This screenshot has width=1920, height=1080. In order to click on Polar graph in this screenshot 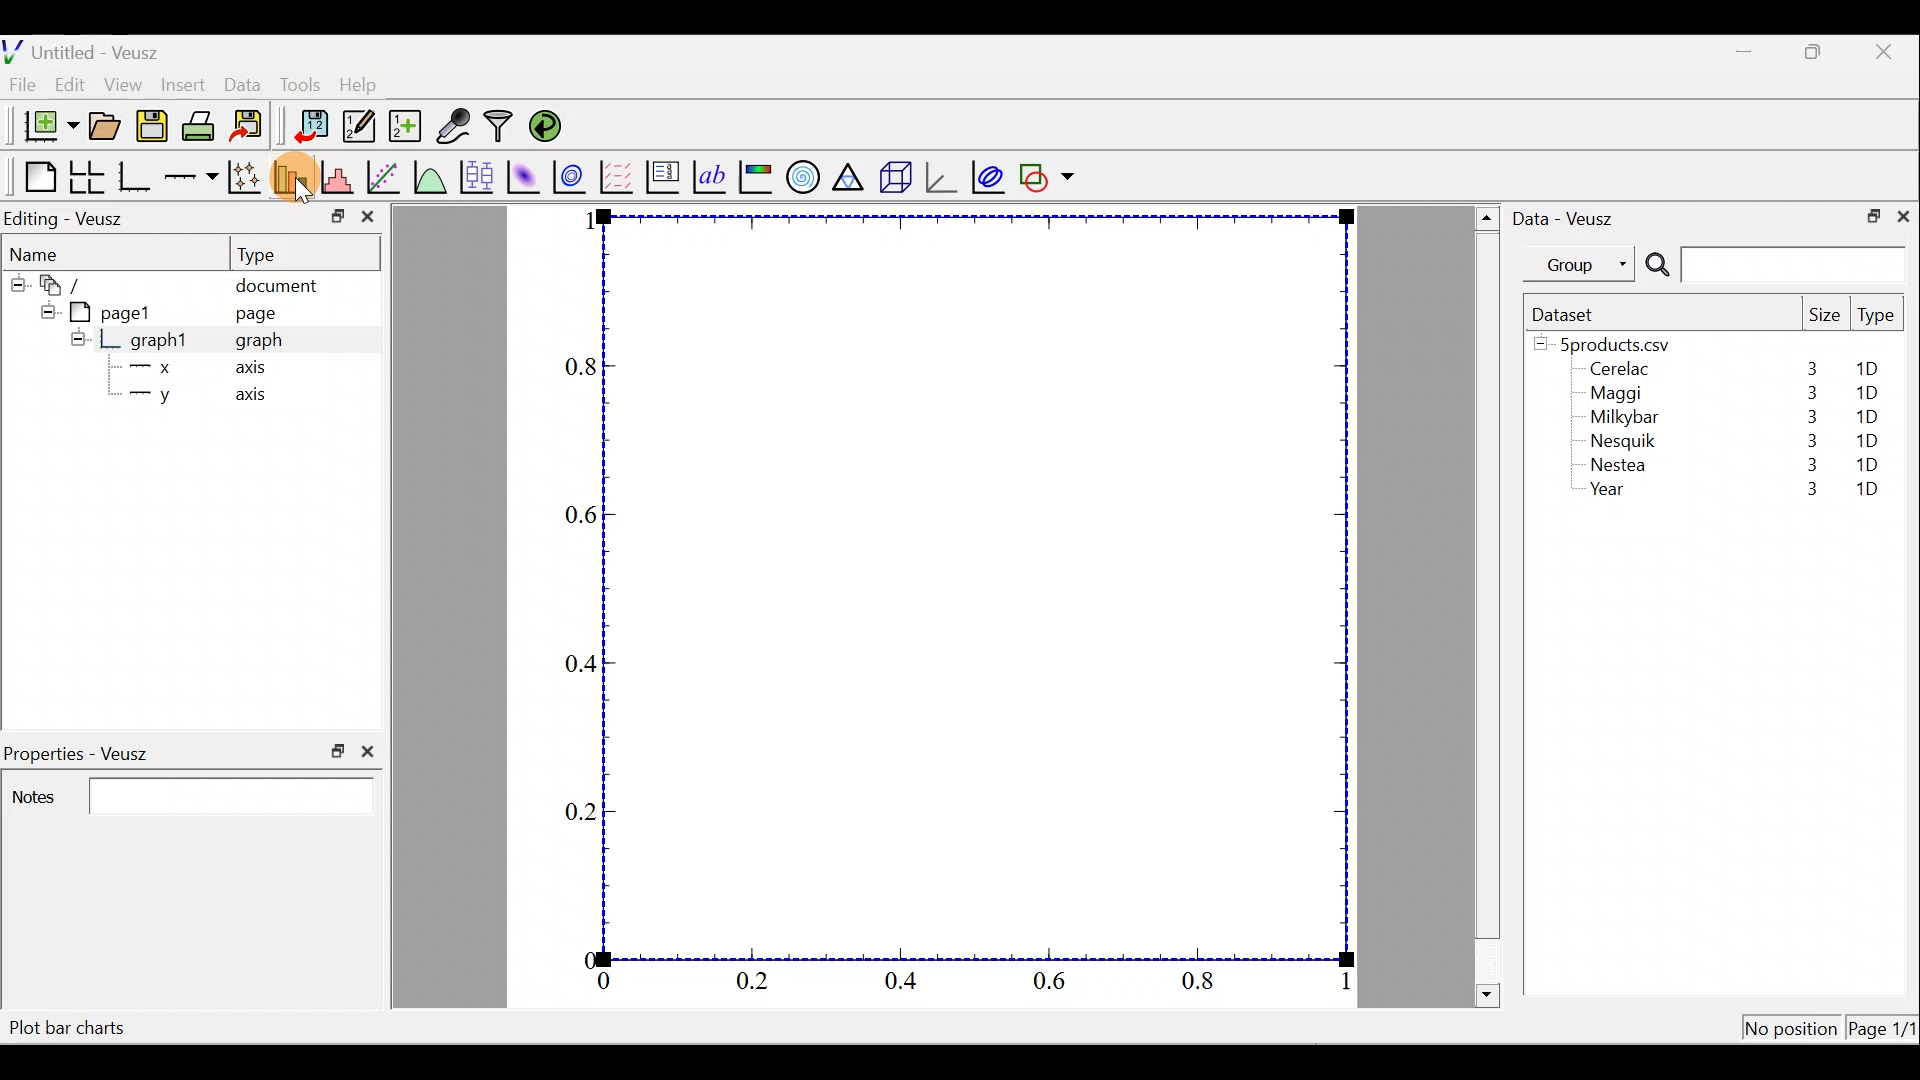, I will do `click(799, 174)`.